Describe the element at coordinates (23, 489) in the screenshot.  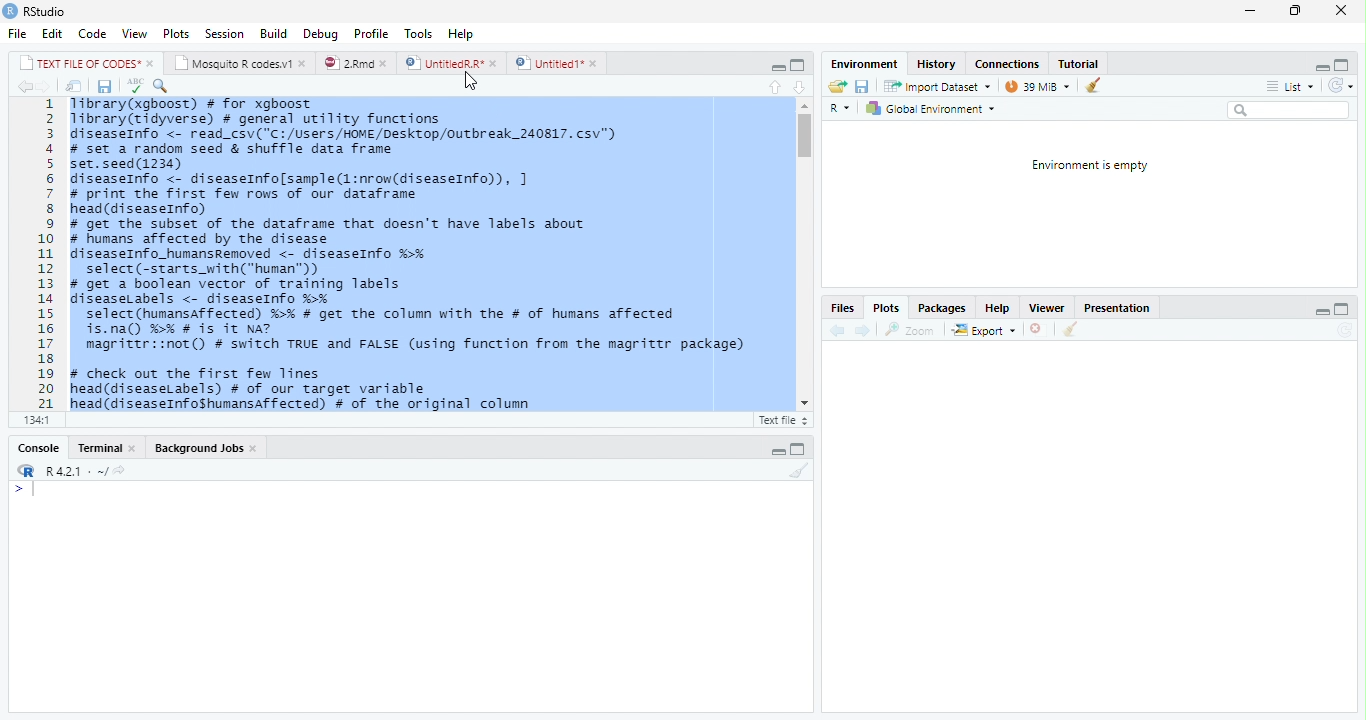
I see `Typing Indicator` at that location.